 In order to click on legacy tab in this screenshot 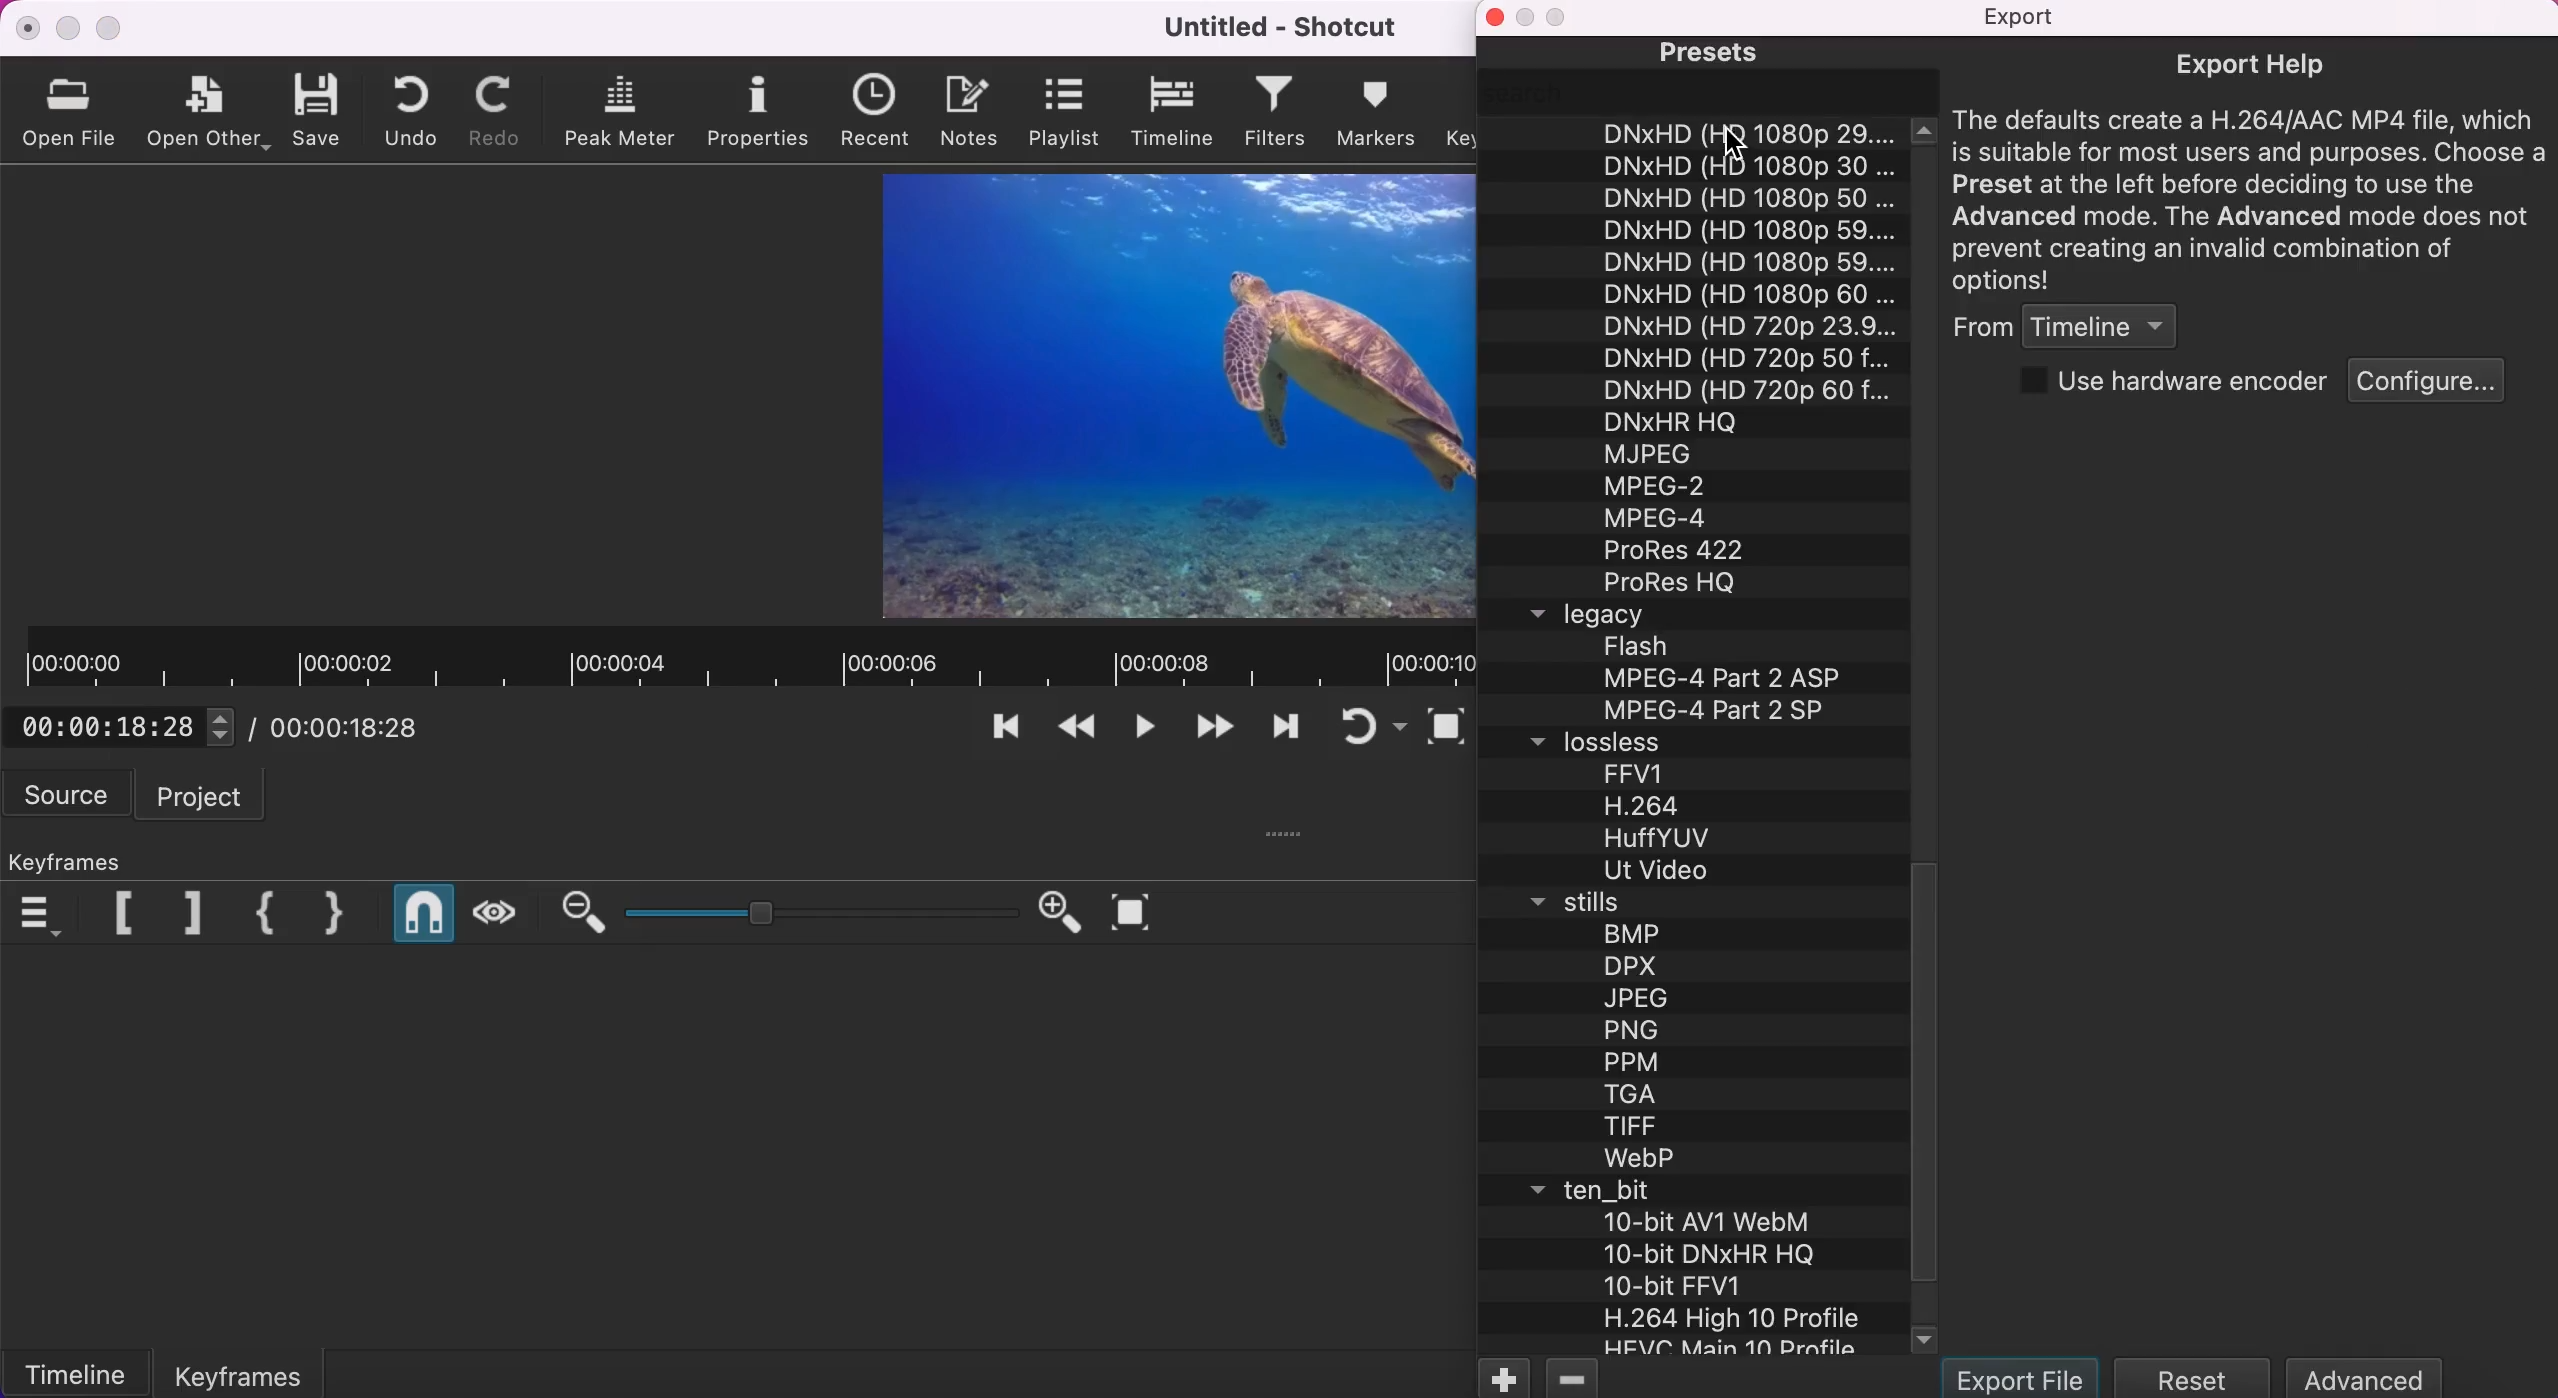, I will do `click(1688, 615)`.